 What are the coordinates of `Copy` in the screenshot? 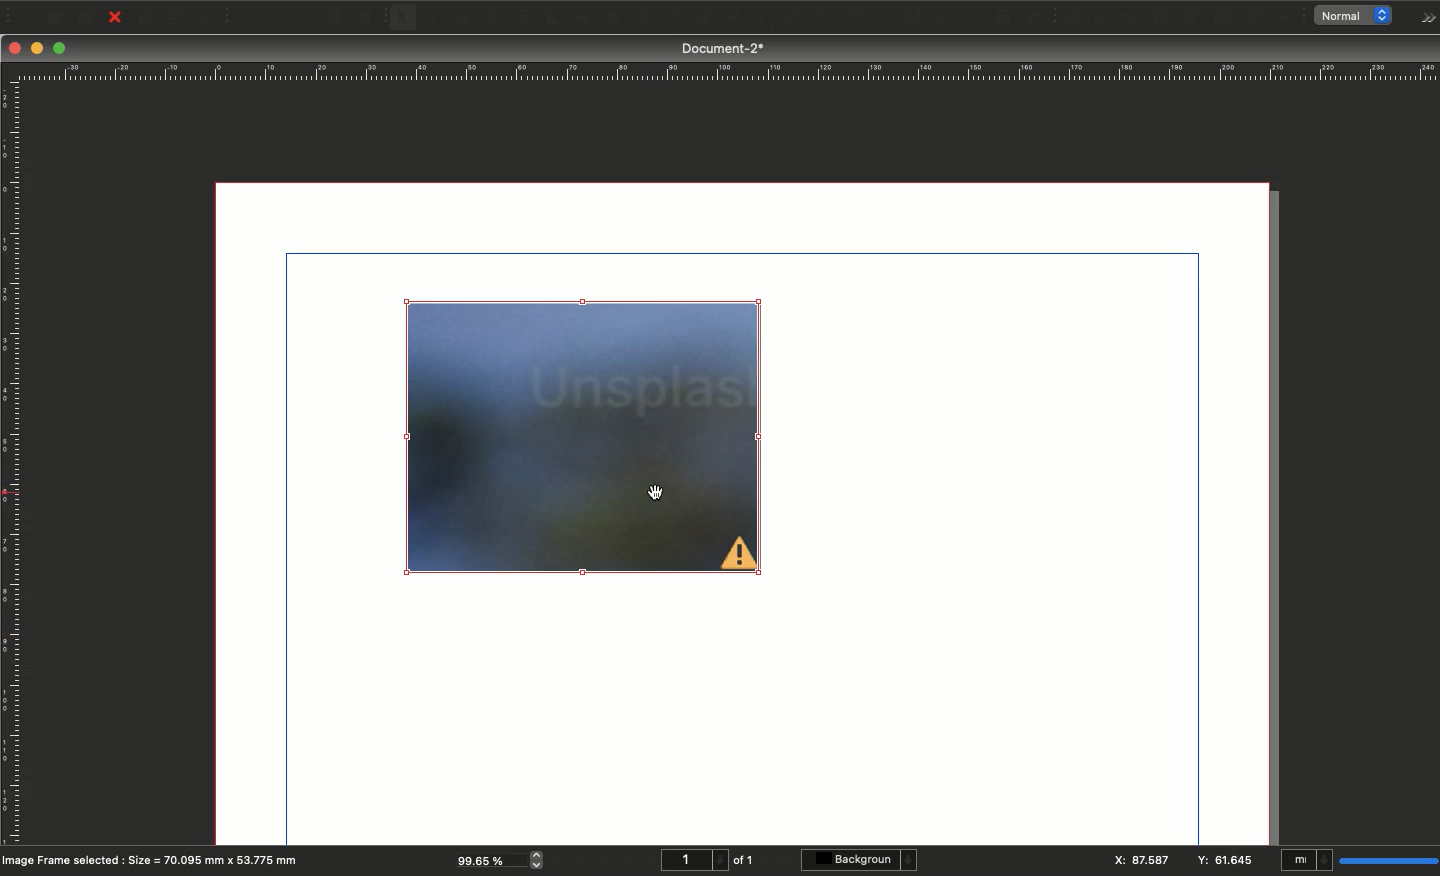 It's located at (336, 18).